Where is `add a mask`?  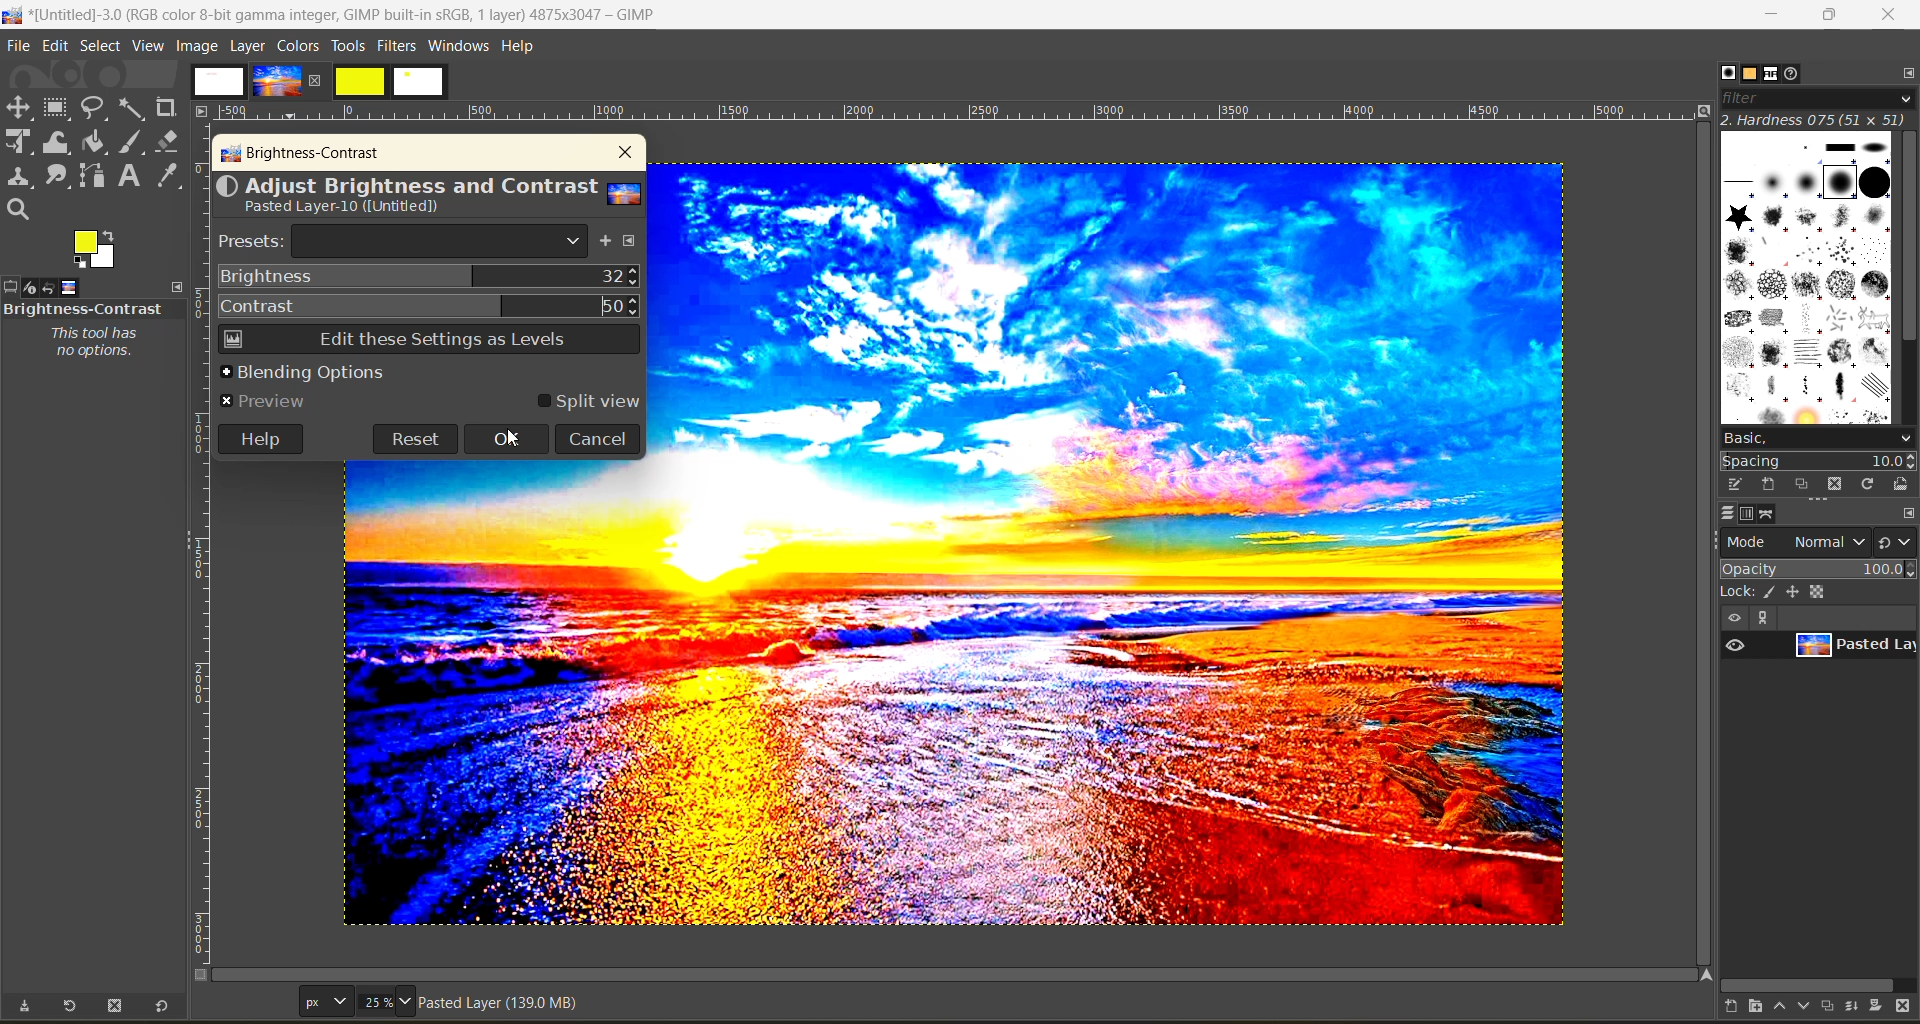 add a mask is located at coordinates (1882, 1009).